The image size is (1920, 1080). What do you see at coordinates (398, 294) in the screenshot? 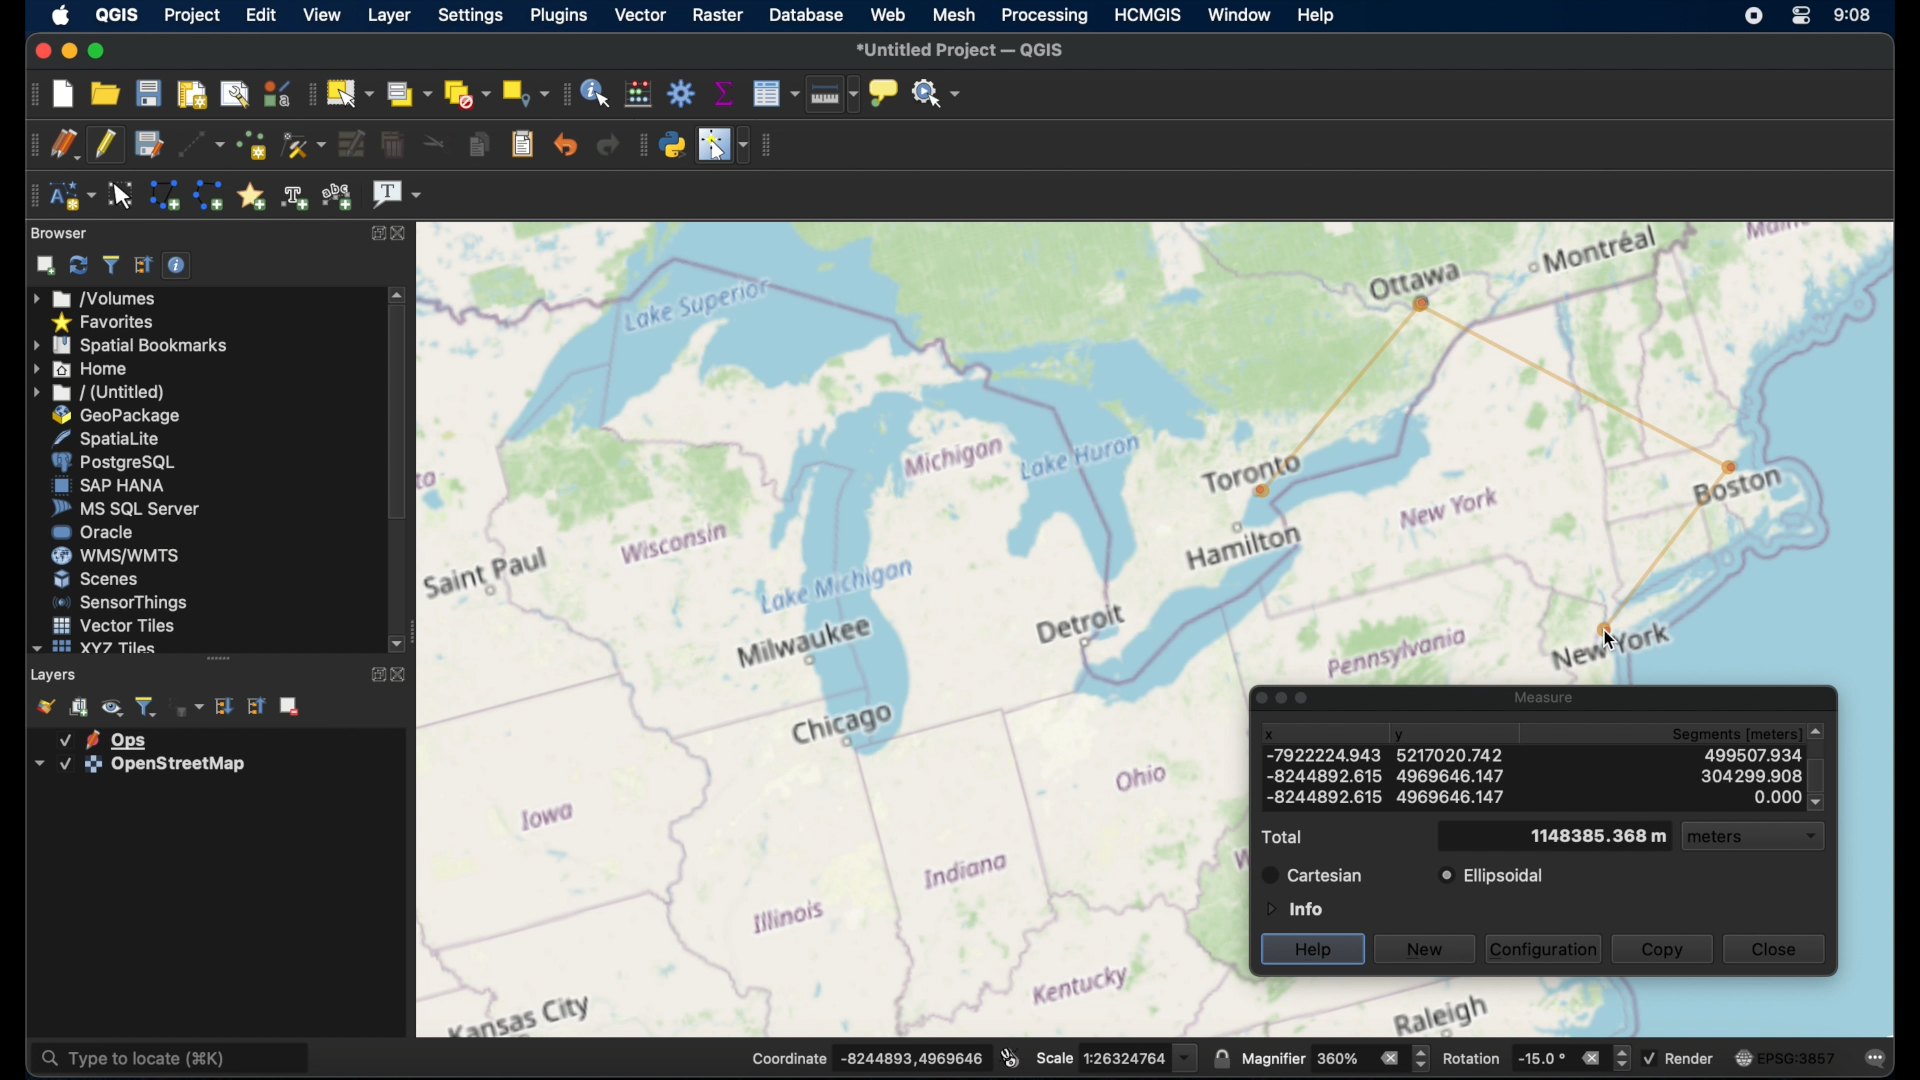
I see `scroll up arrow` at bounding box center [398, 294].